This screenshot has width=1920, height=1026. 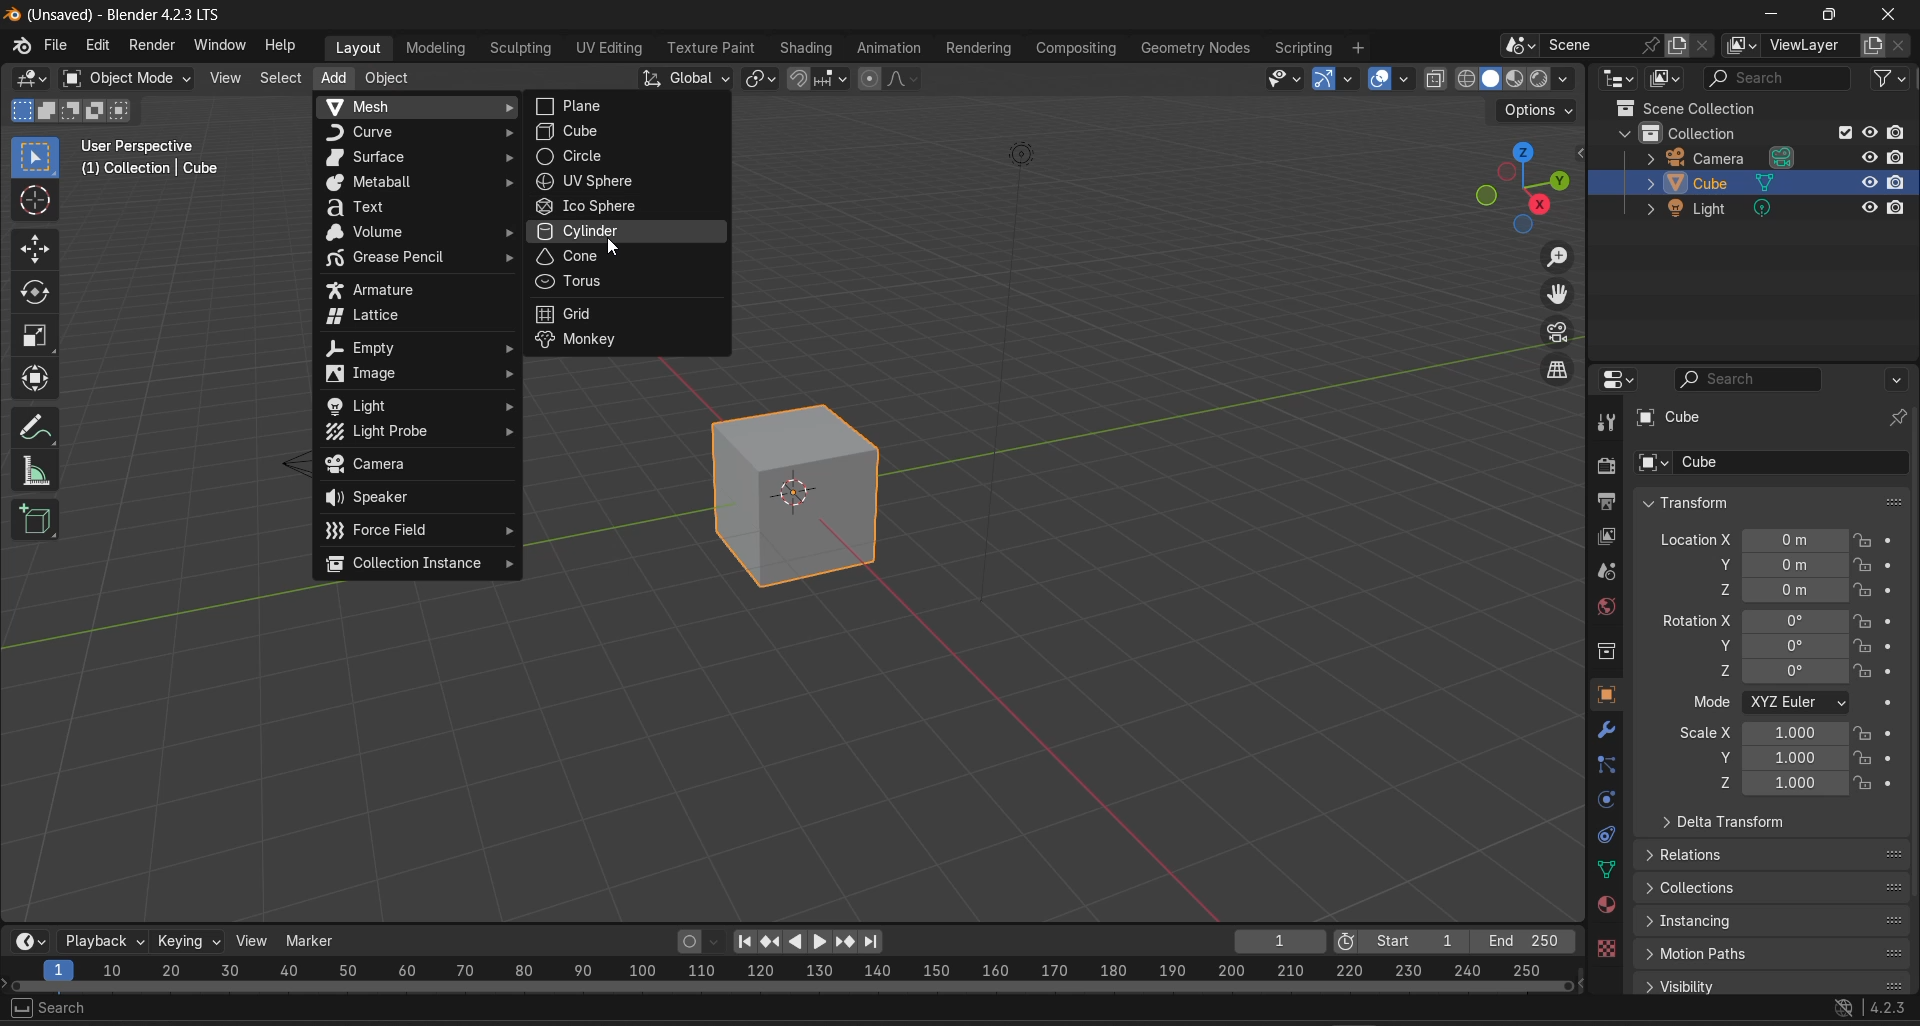 What do you see at coordinates (149, 46) in the screenshot?
I see `render` at bounding box center [149, 46].